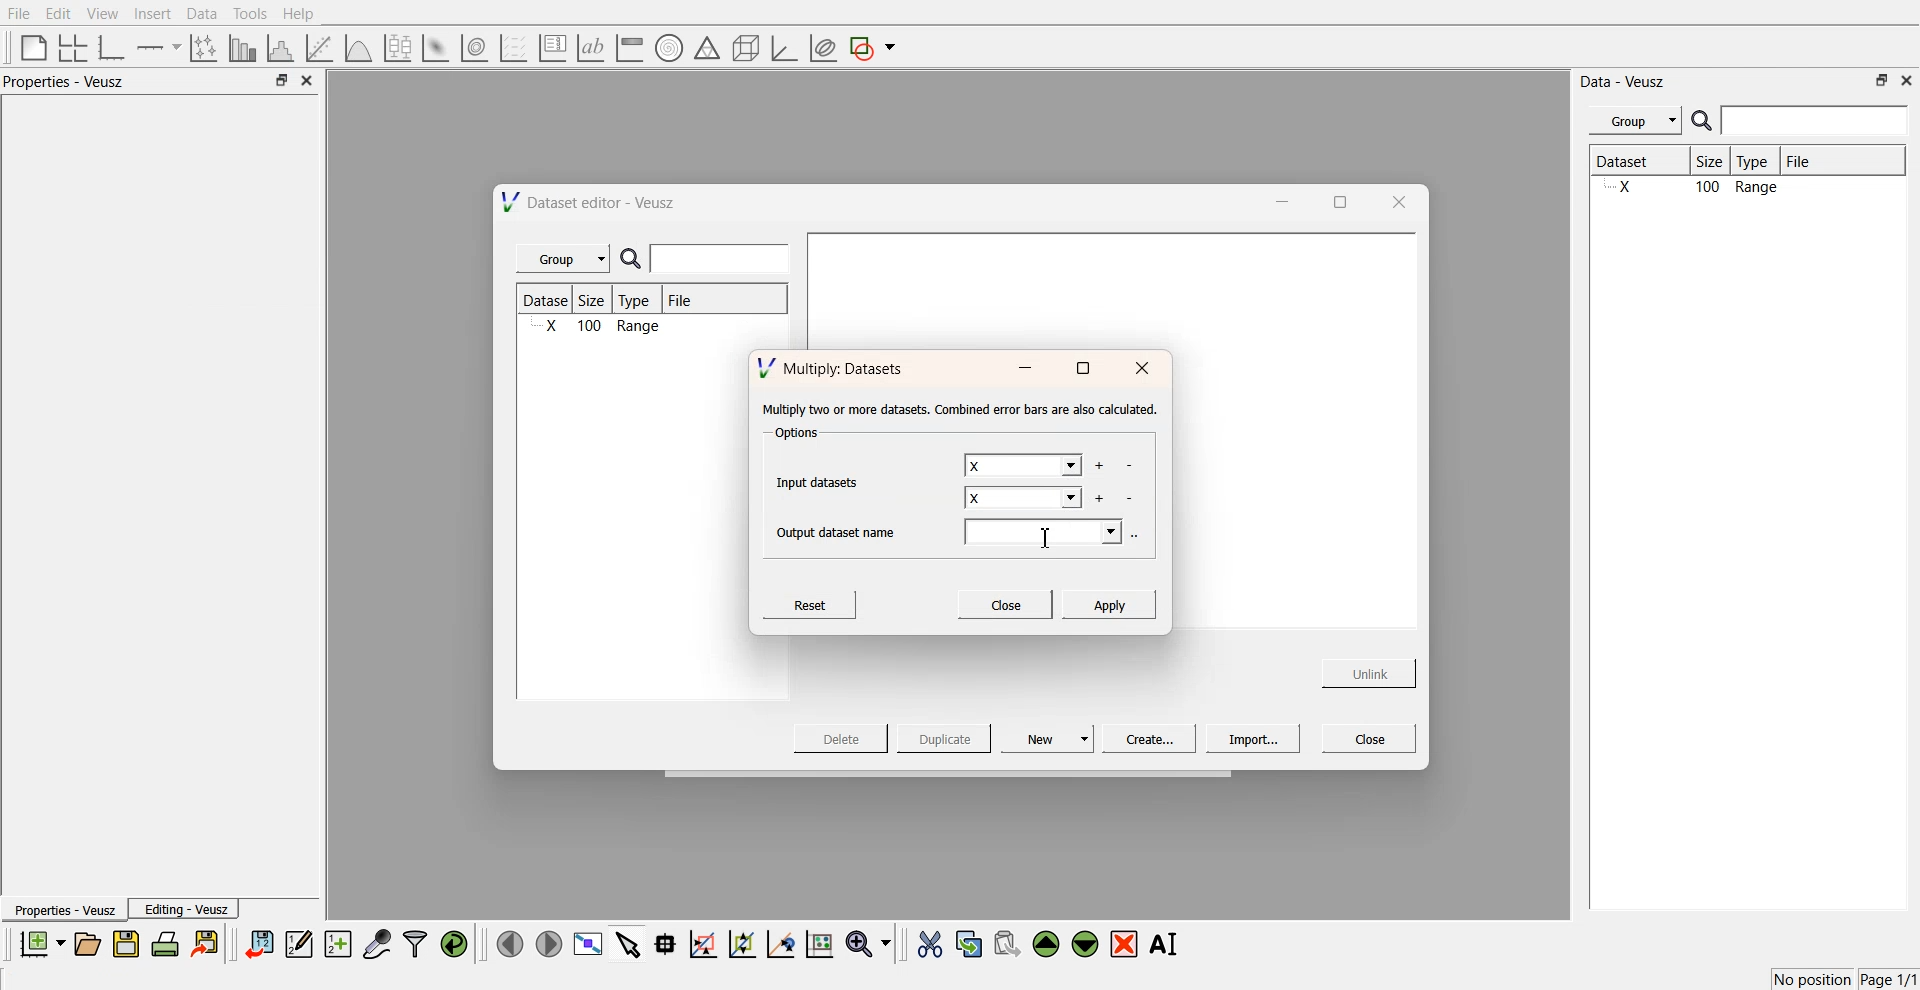 The width and height of the screenshot is (1920, 990). What do you see at coordinates (87, 944) in the screenshot?
I see `open` at bounding box center [87, 944].